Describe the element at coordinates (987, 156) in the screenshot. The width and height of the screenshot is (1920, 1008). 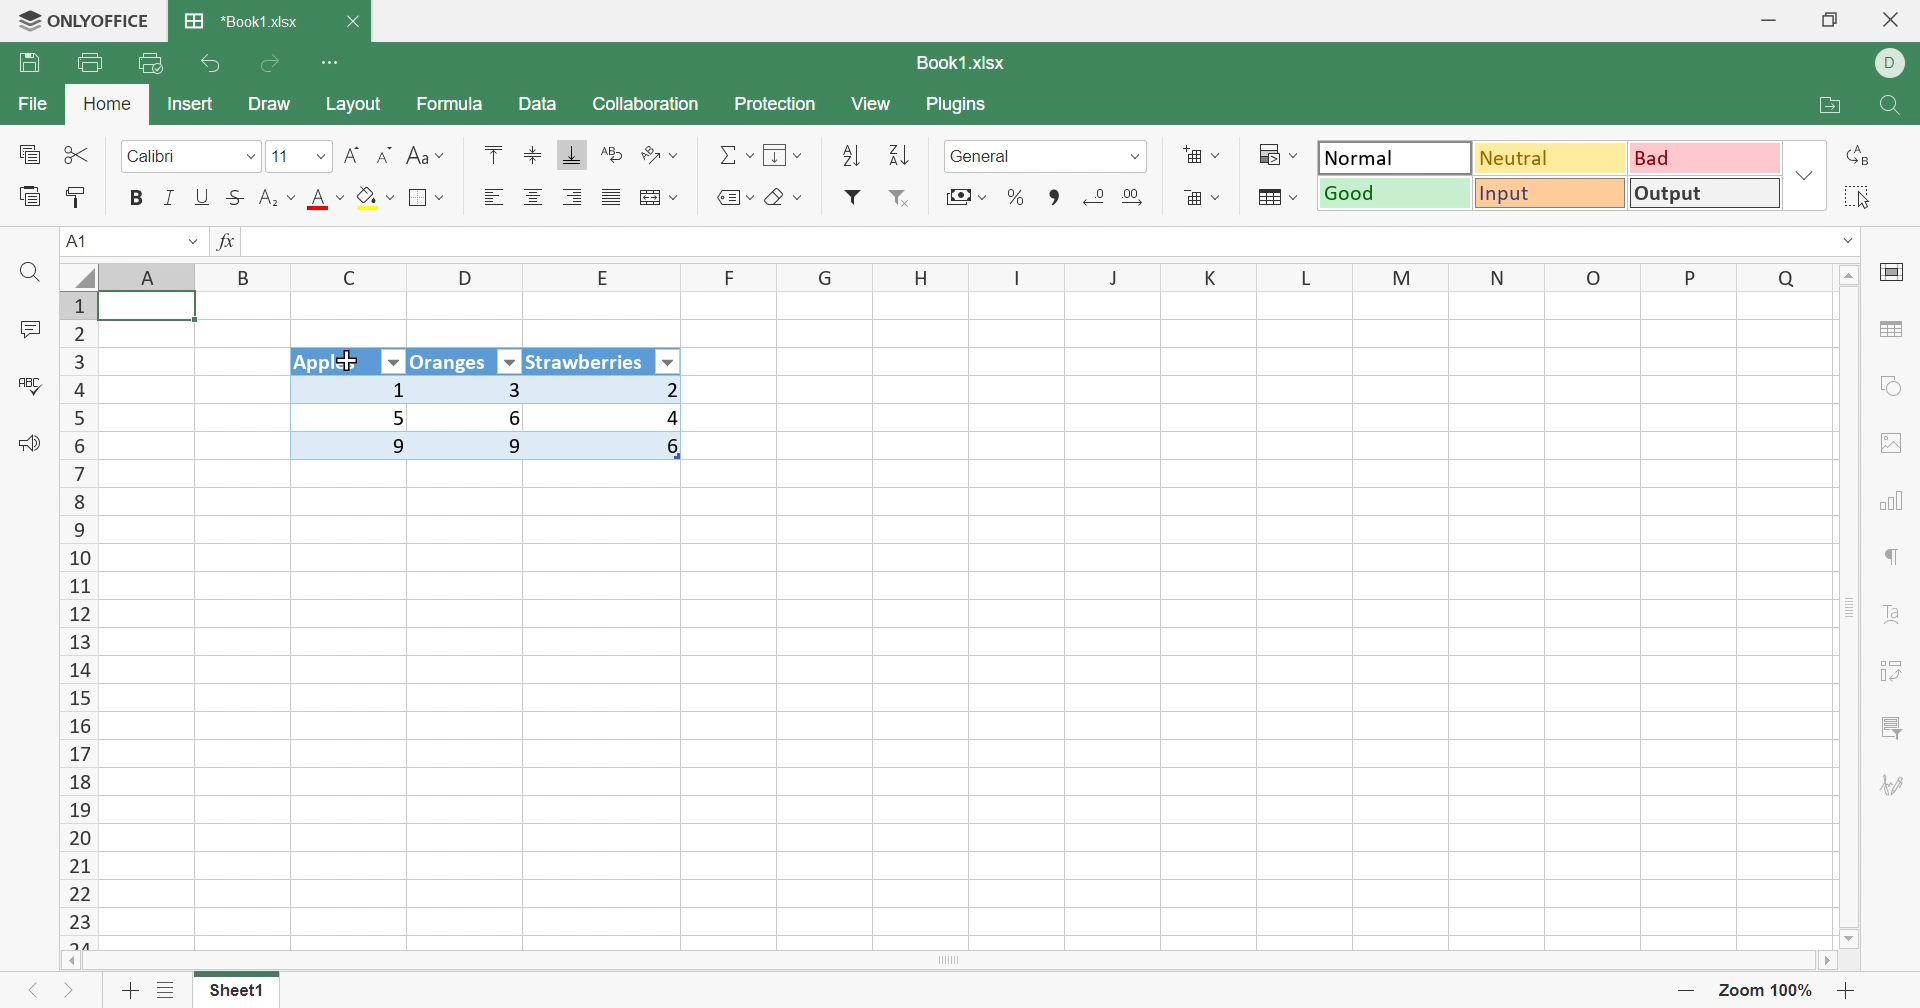
I see `General` at that location.